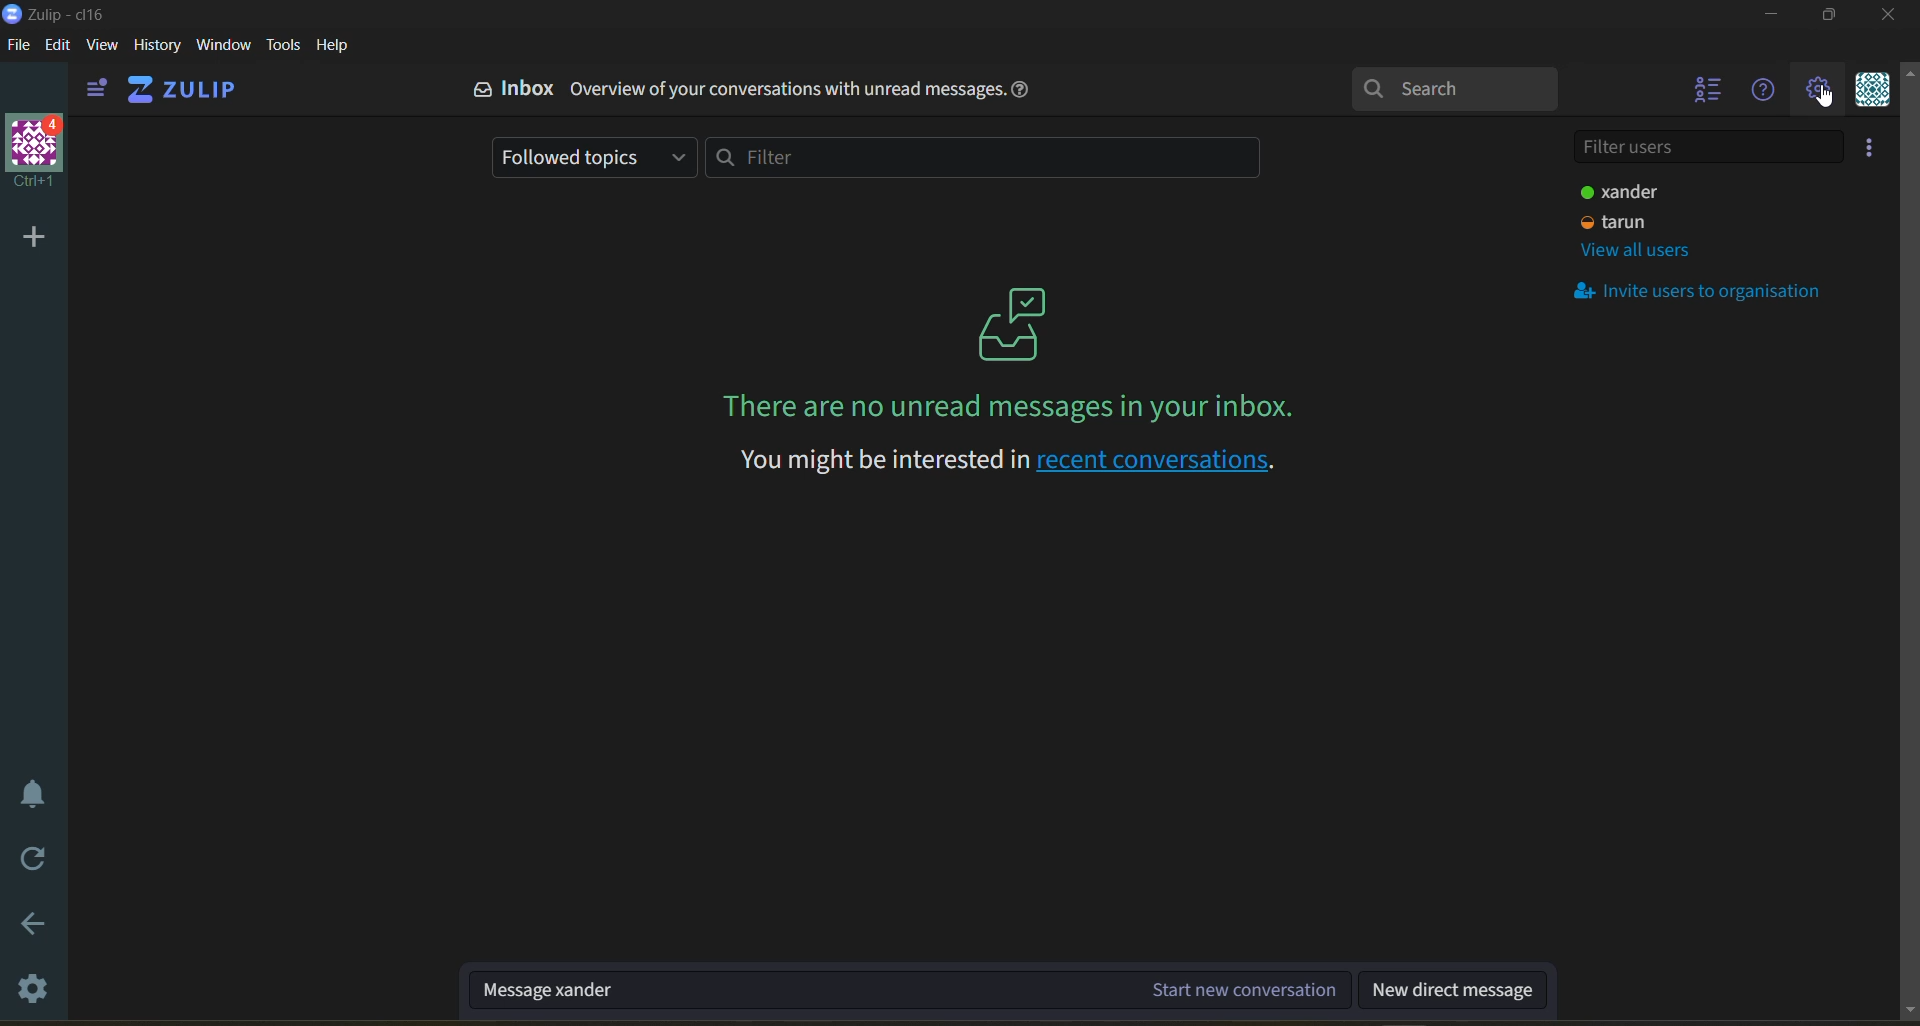 This screenshot has height=1026, width=1920. Describe the element at coordinates (1888, 21) in the screenshot. I see `Close` at that location.